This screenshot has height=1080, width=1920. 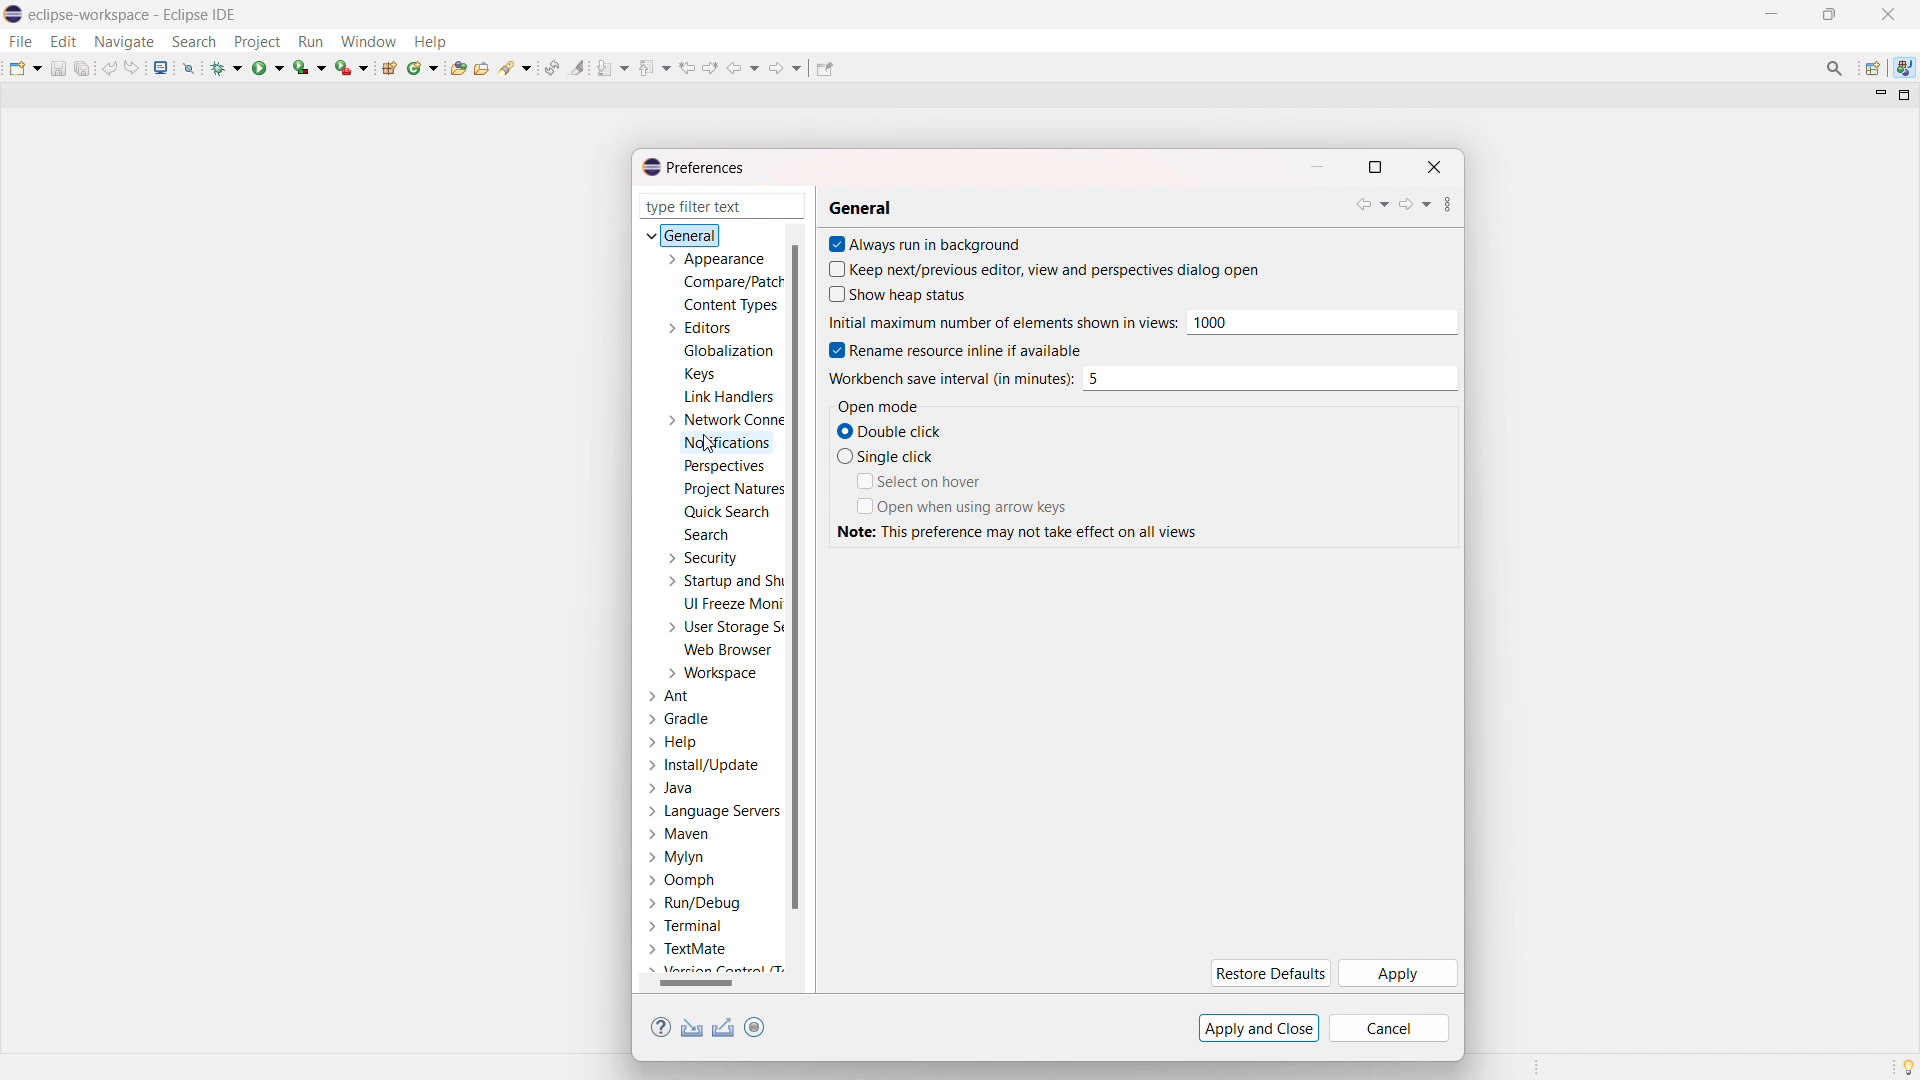 I want to click on Checkbox, so click(x=832, y=244).